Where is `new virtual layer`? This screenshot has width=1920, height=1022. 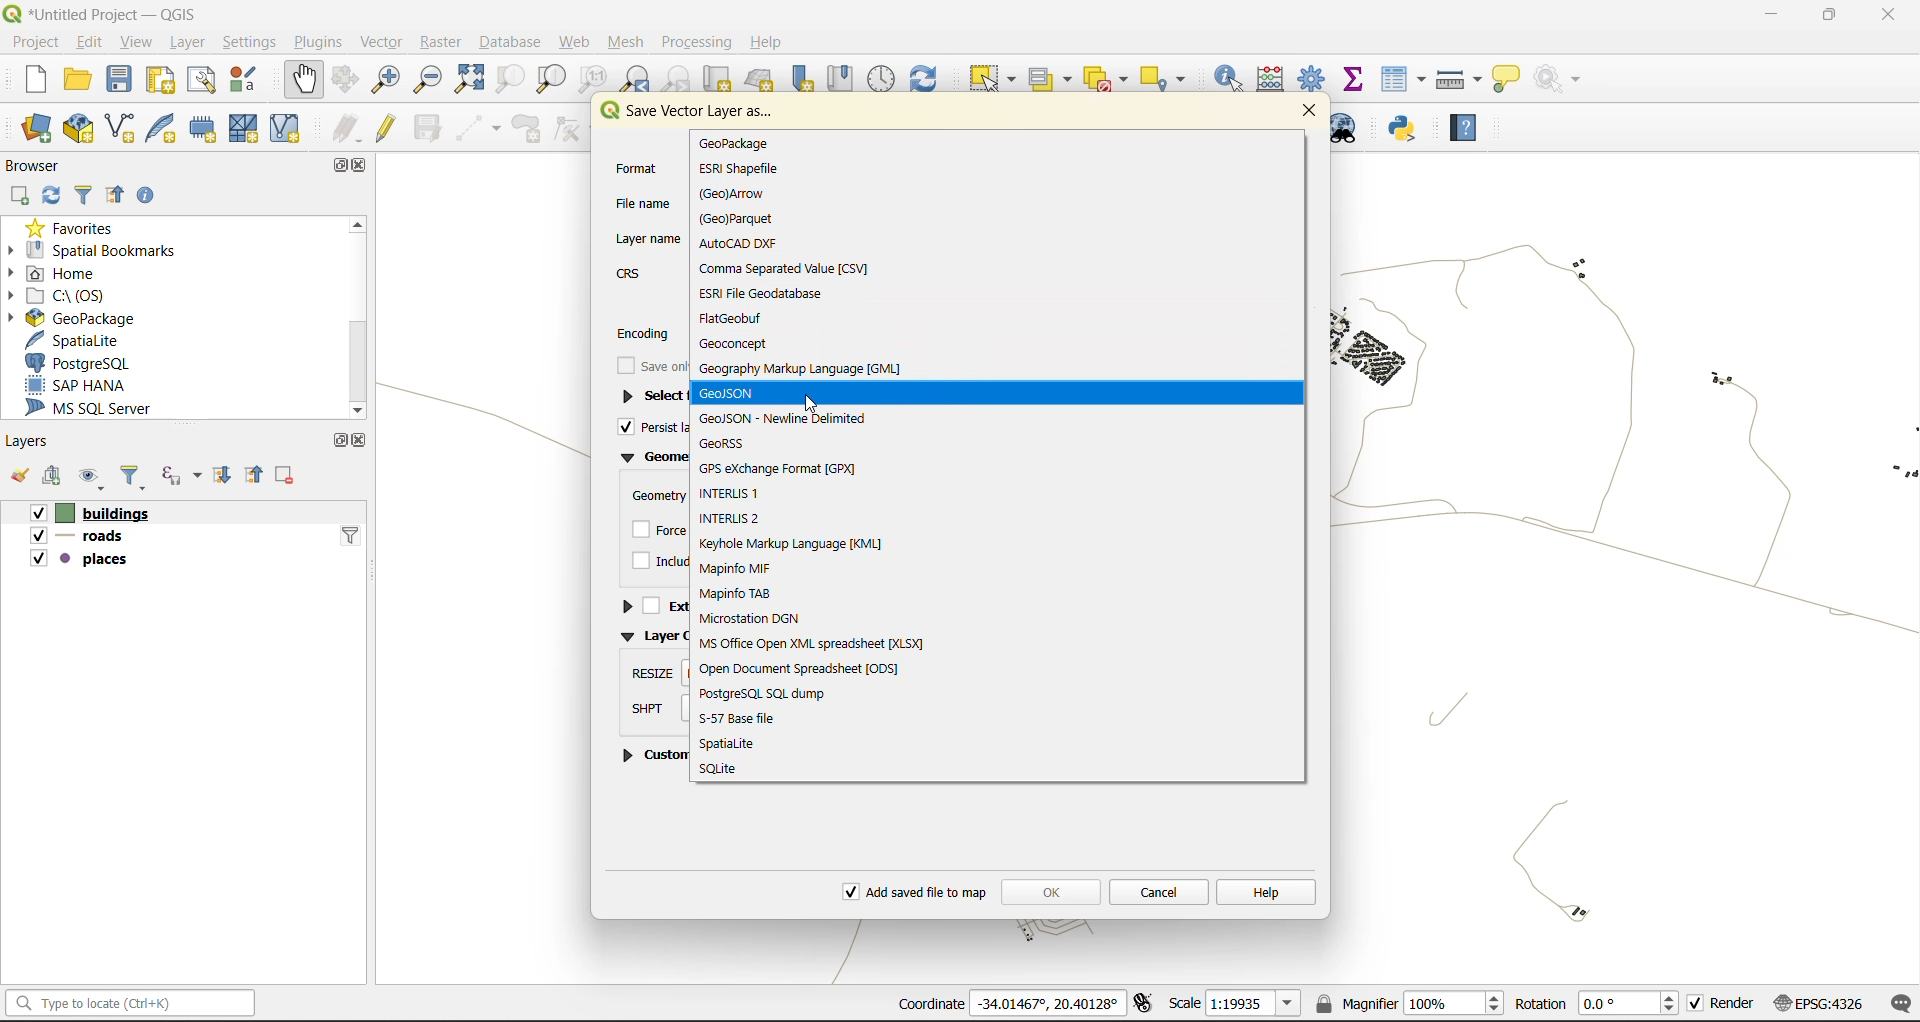 new virtual layer is located at coordinates (294, 128).